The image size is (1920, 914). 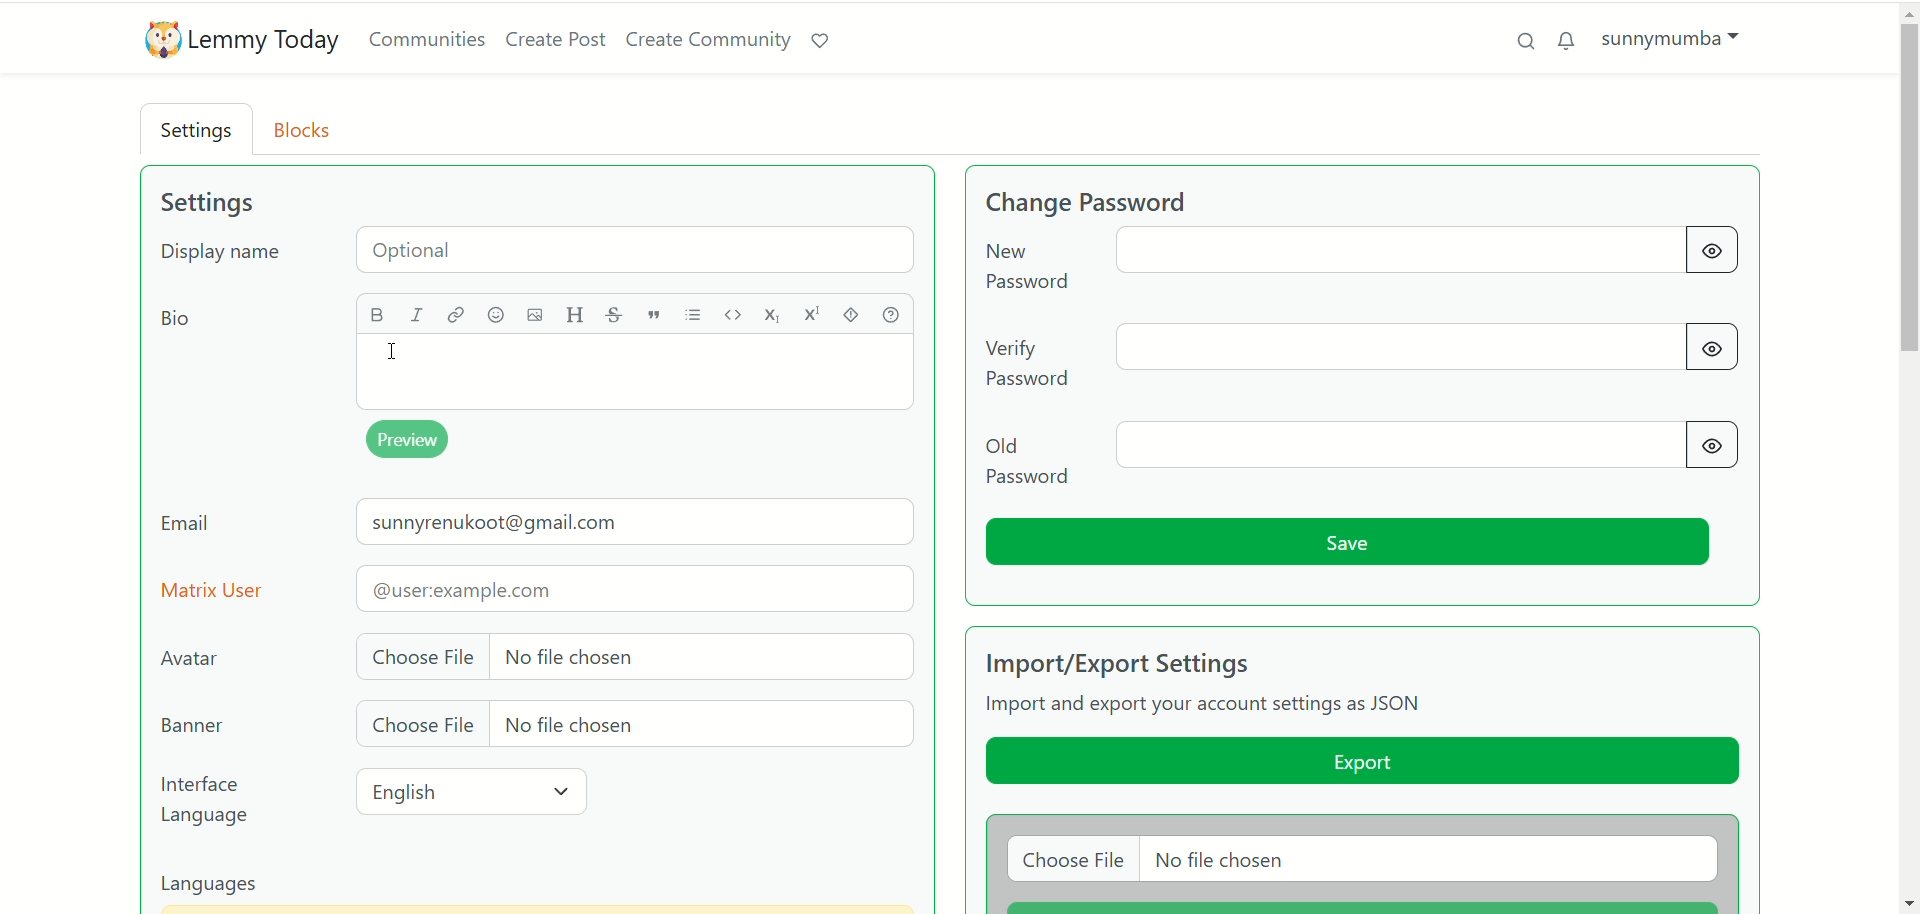 I want to click on avatar, so click(x=194, y=658).